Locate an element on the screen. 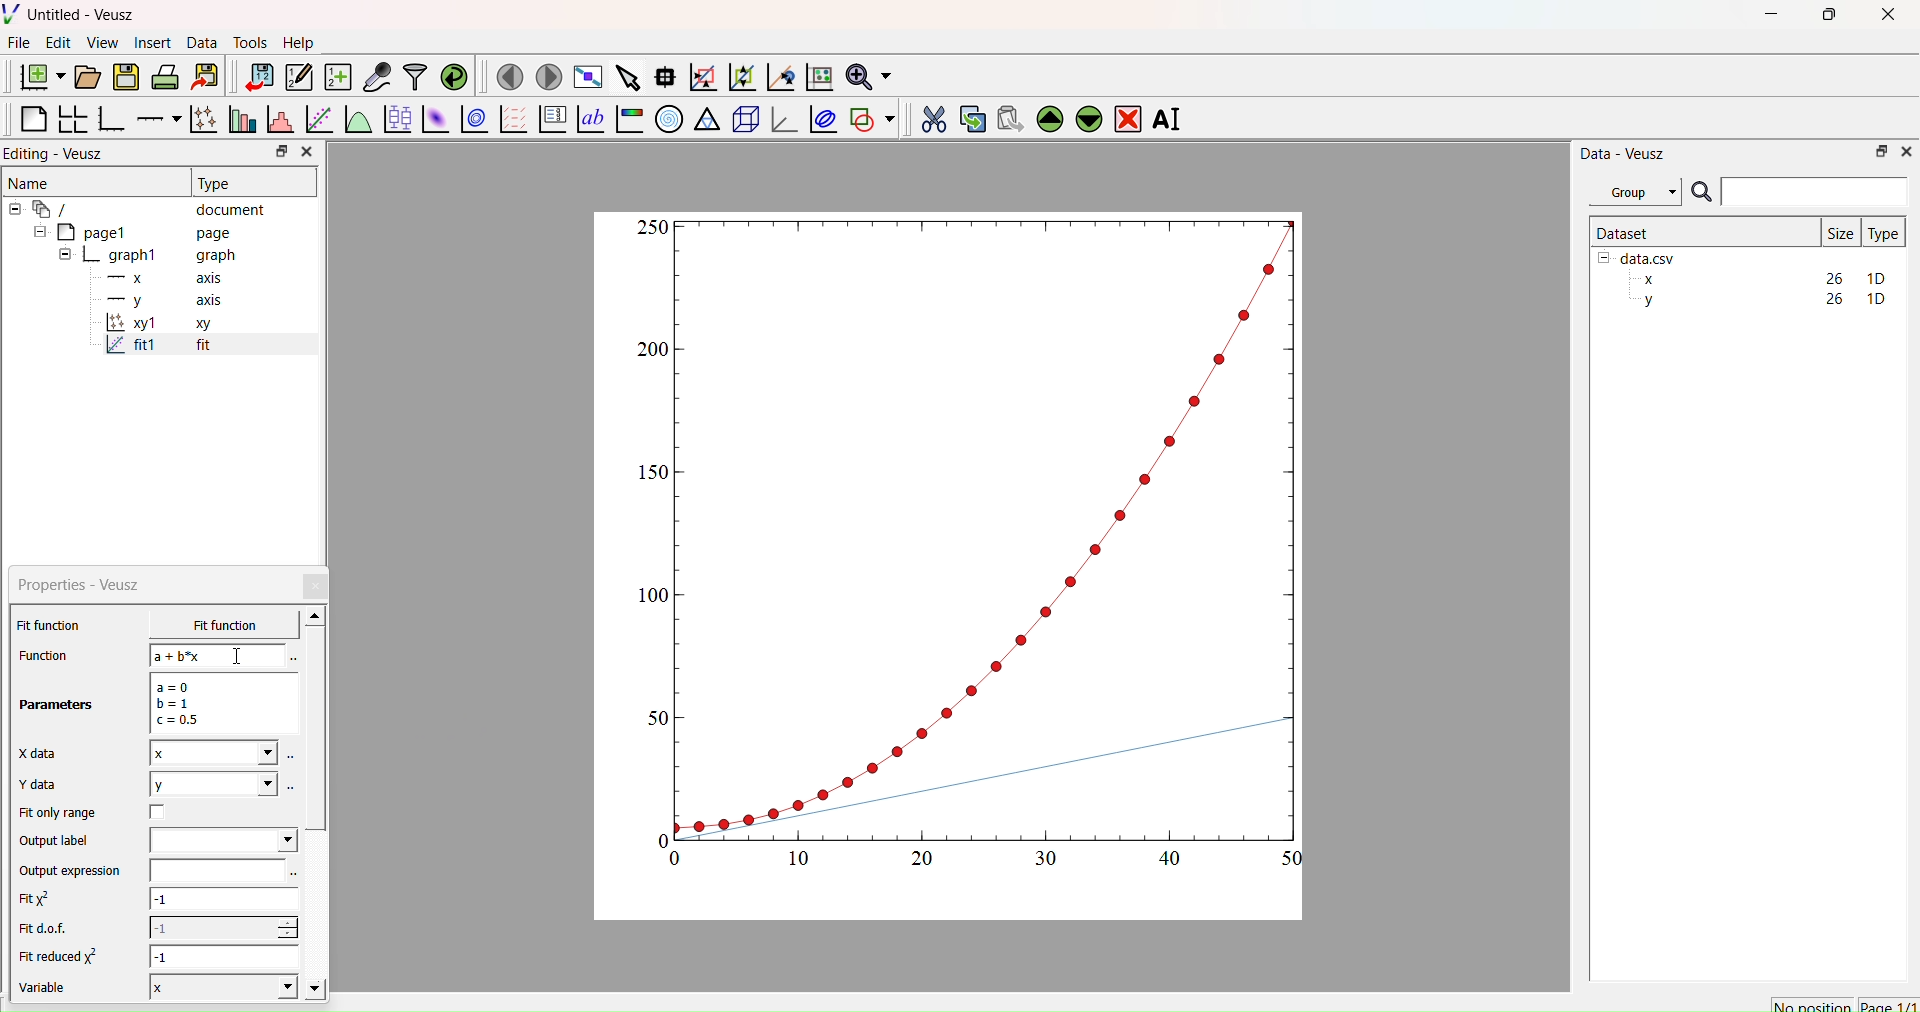 This screenshot has height=1012, width=1920. Fit function is located at coordinates (51, 625).